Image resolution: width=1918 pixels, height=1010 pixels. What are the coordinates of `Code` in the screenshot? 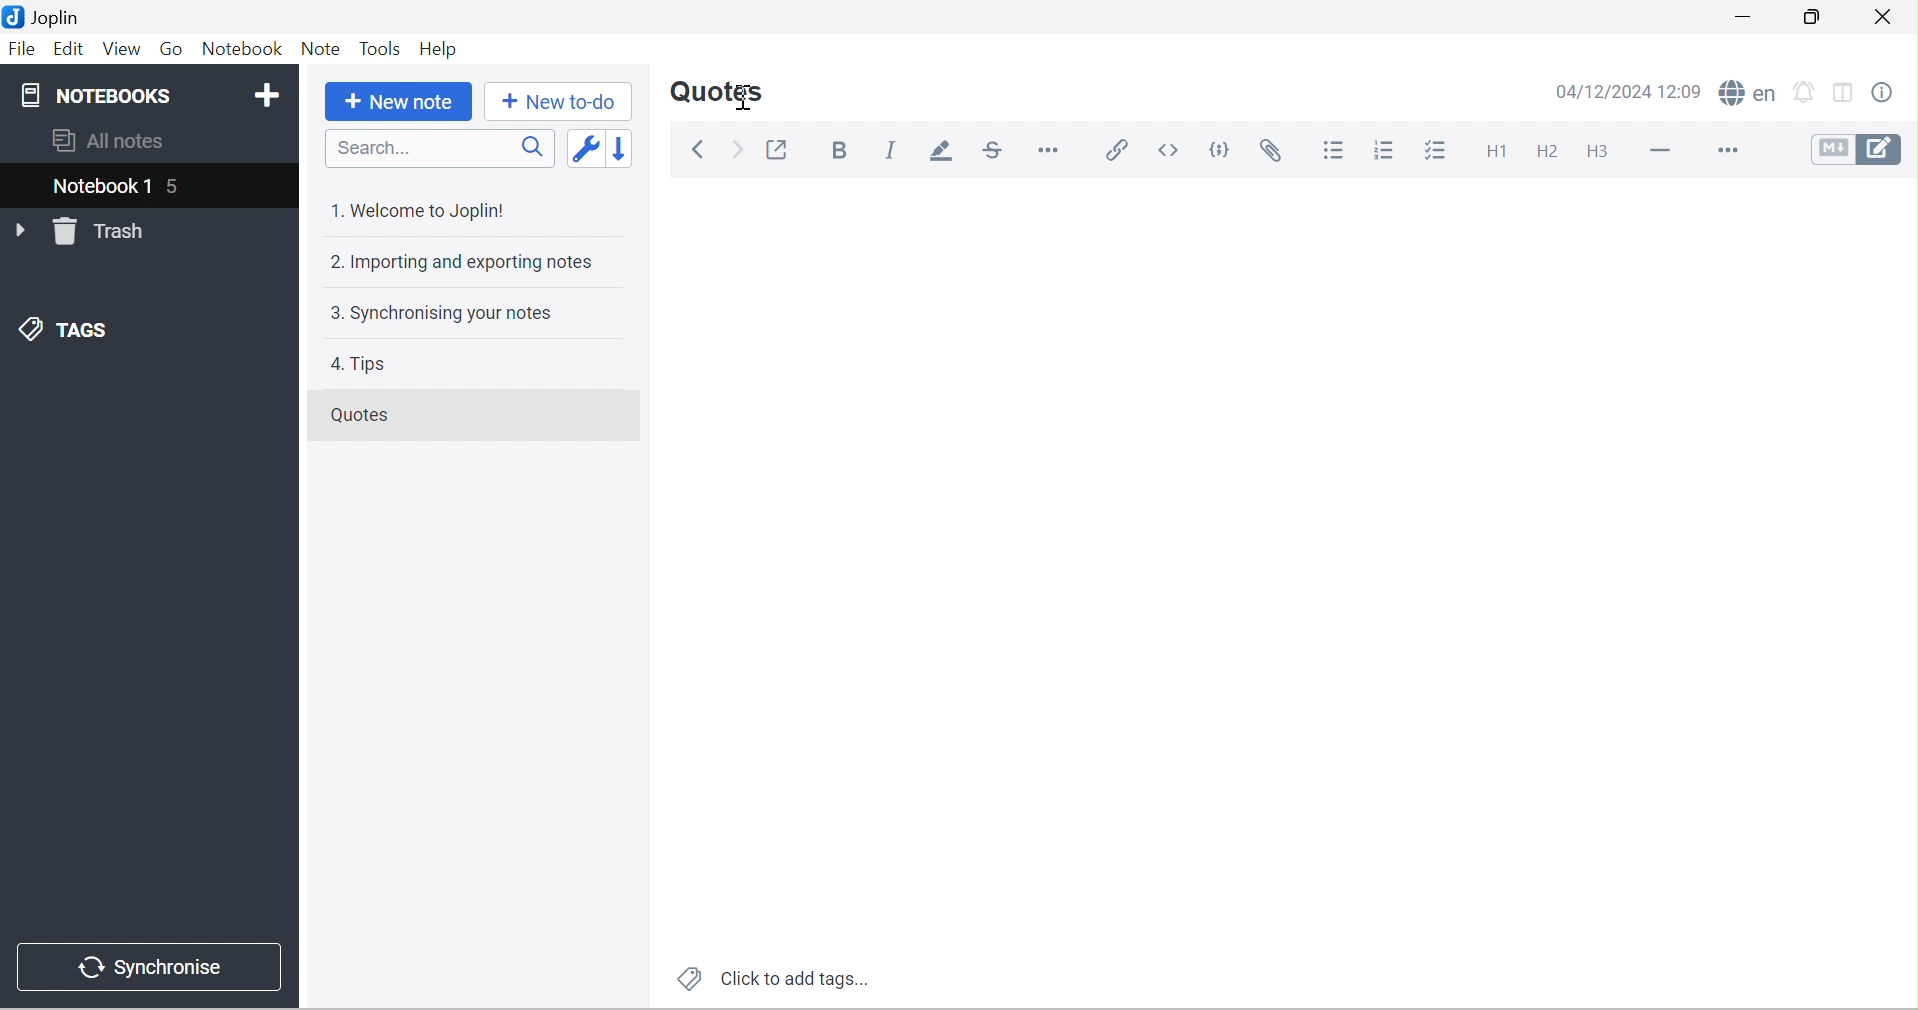 It's located at (1220, 146).